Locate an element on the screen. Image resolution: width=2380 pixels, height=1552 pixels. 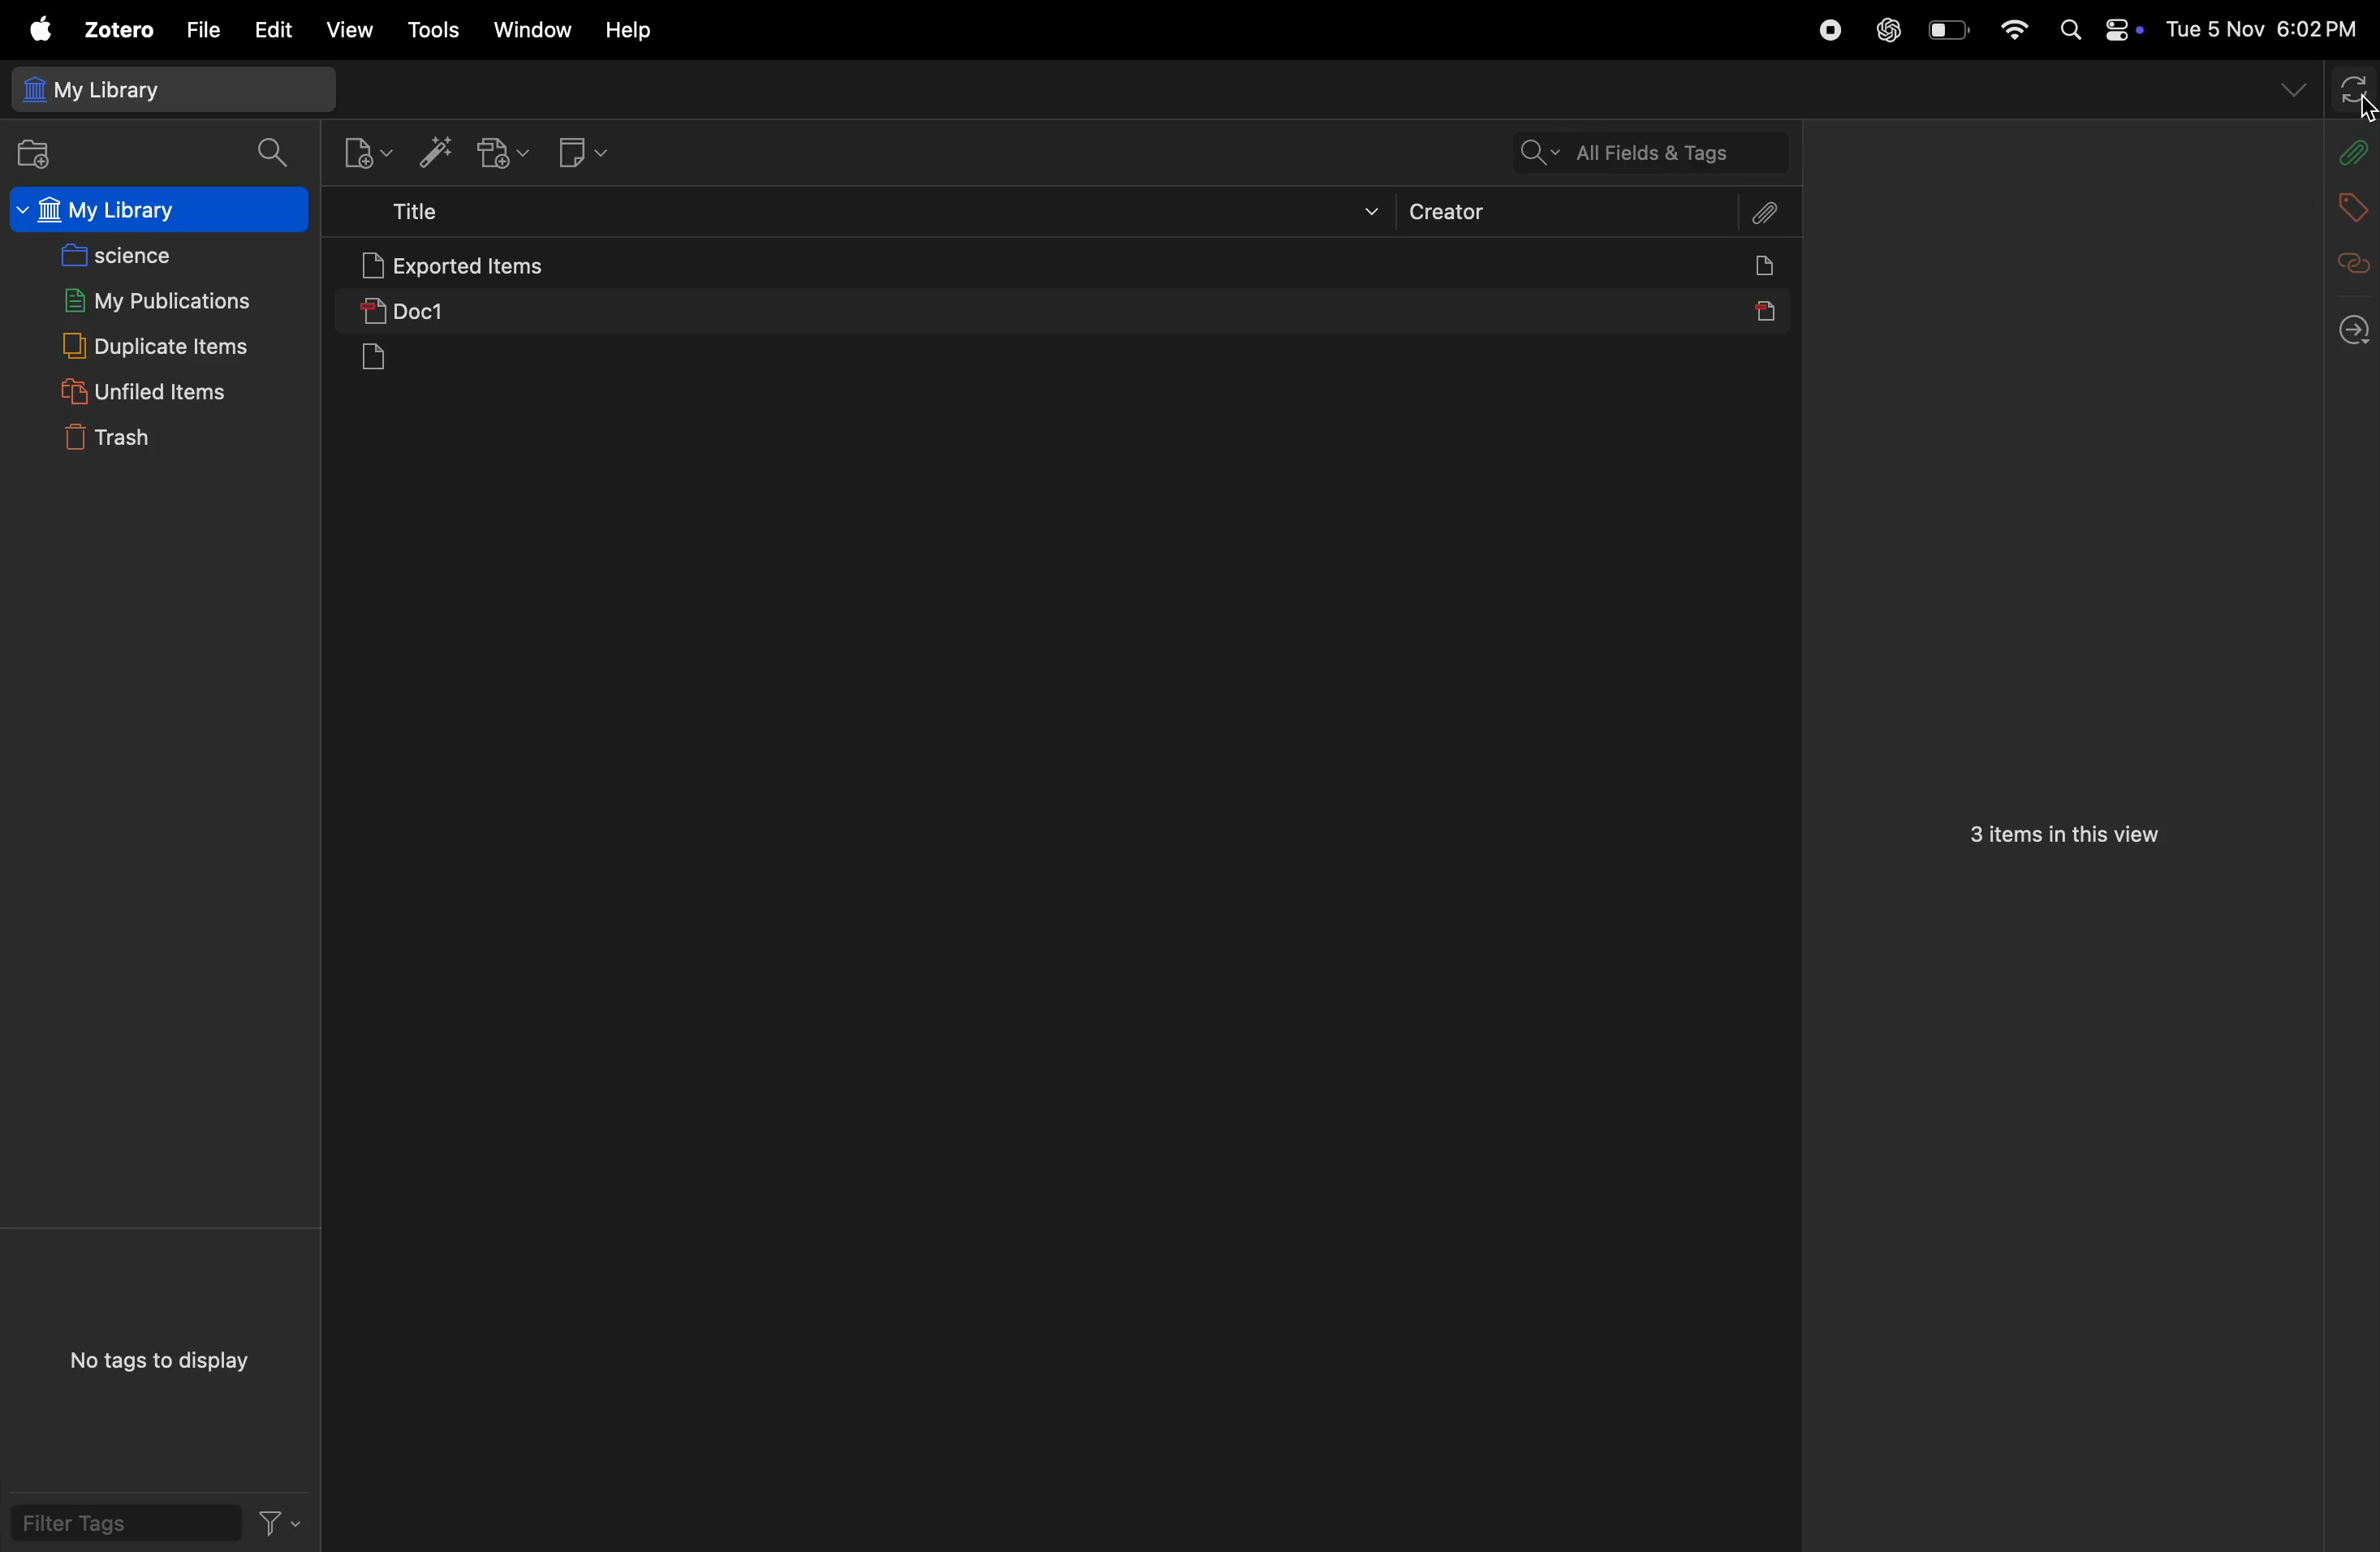
view is located at coordinates (344, 27).